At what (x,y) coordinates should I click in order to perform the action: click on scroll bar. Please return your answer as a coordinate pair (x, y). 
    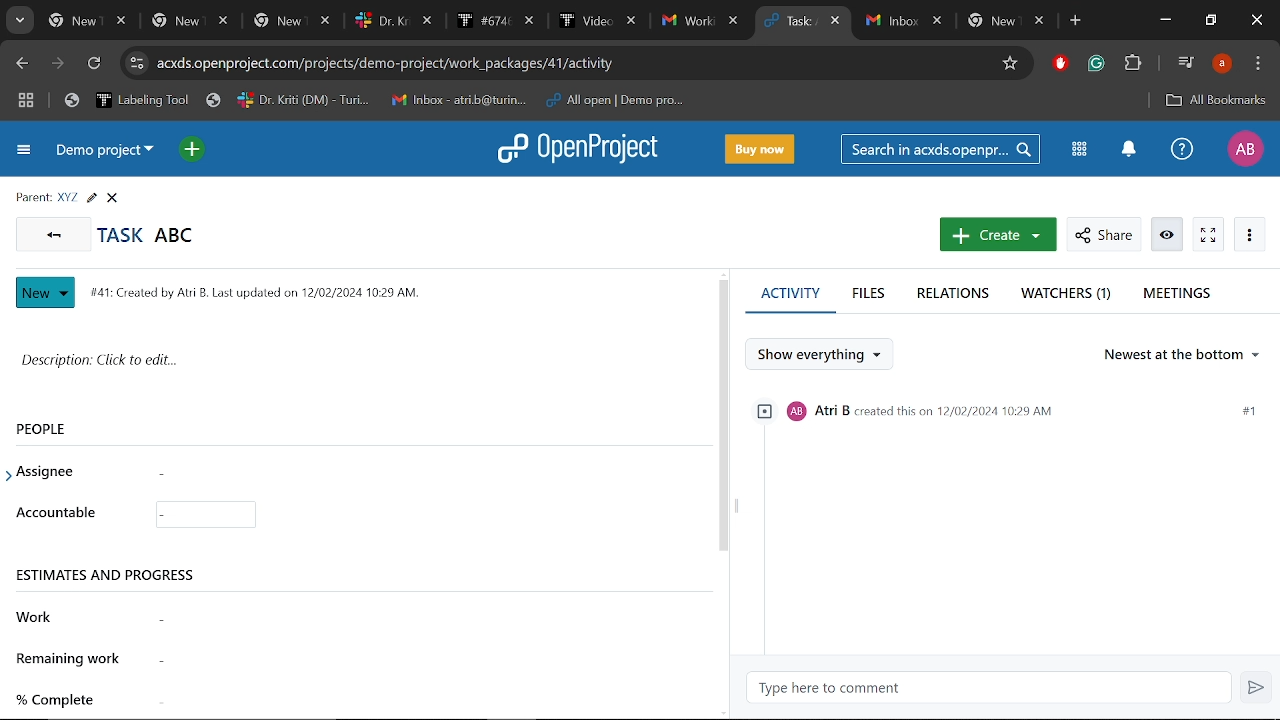
    Looking at the image, I should click on (721, 415).